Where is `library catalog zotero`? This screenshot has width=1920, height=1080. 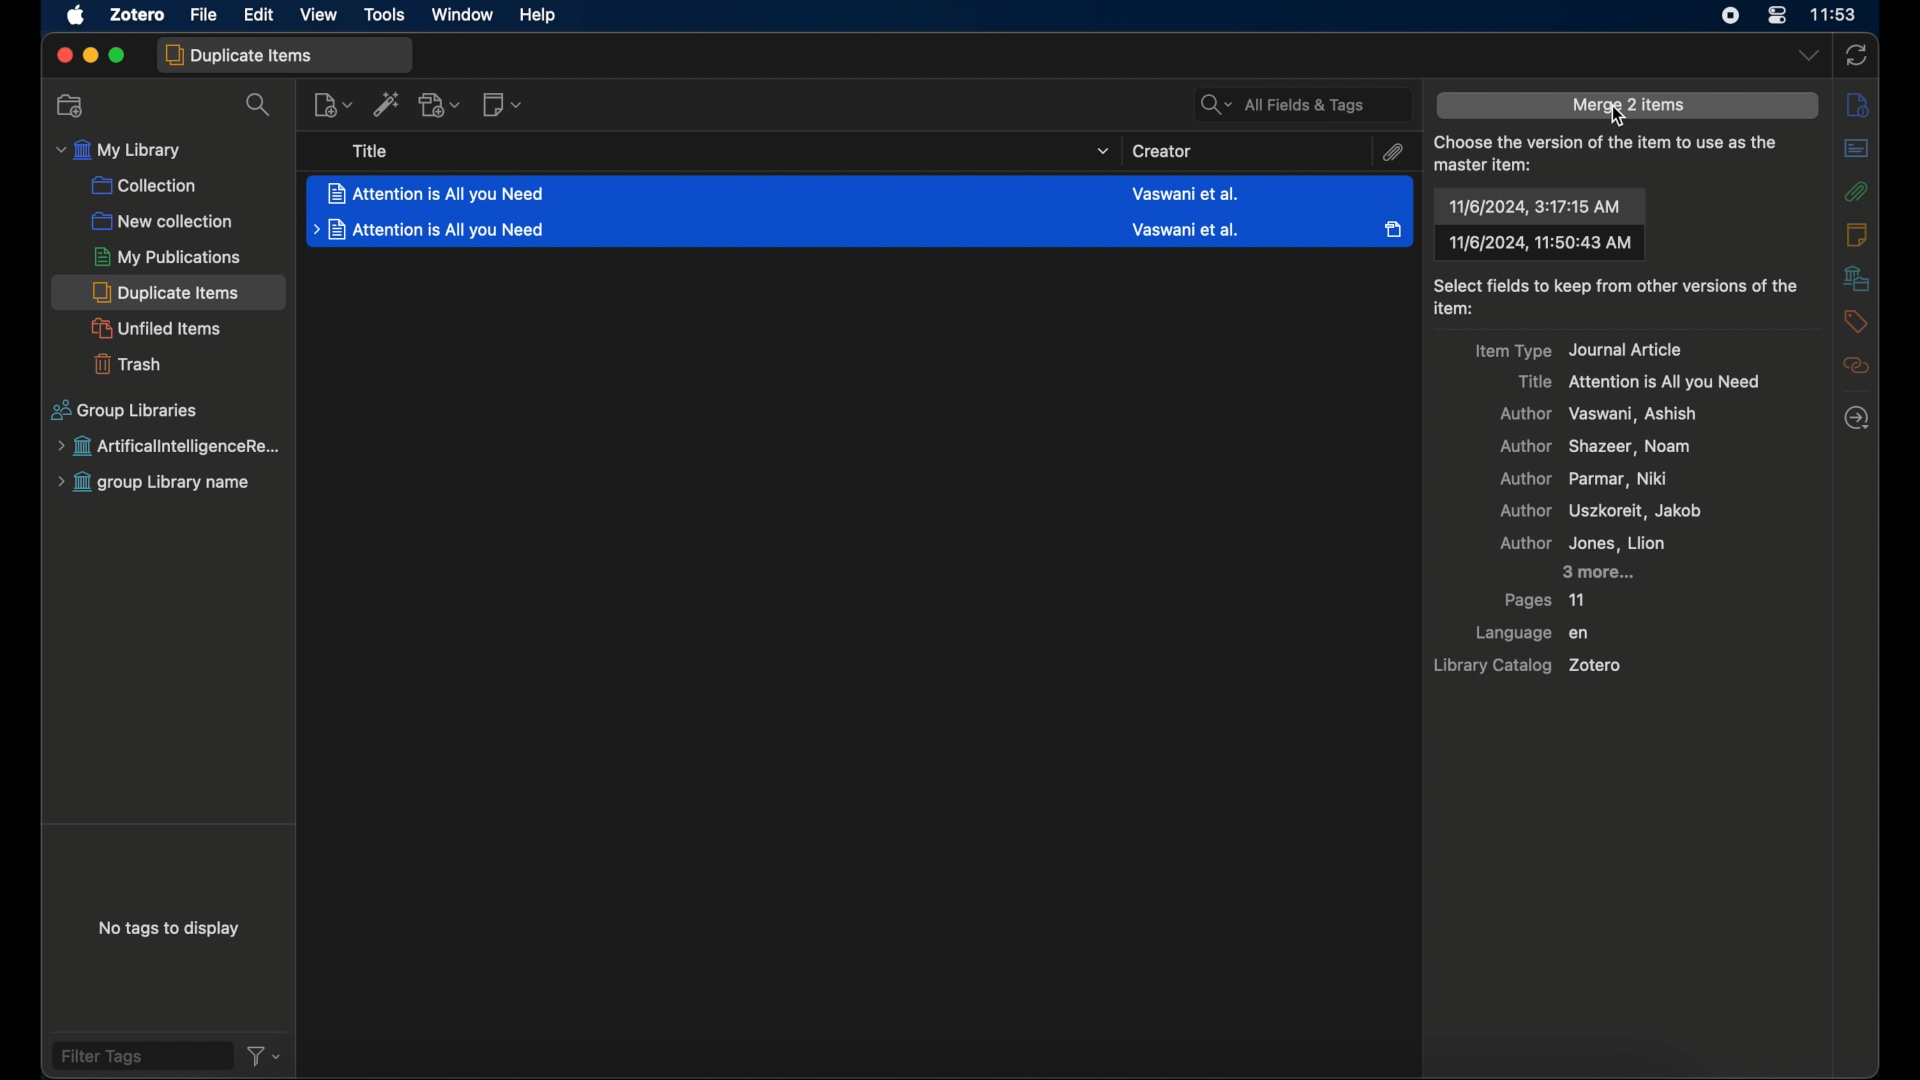
library catalog zotero is located at coordinates (1526, 666).